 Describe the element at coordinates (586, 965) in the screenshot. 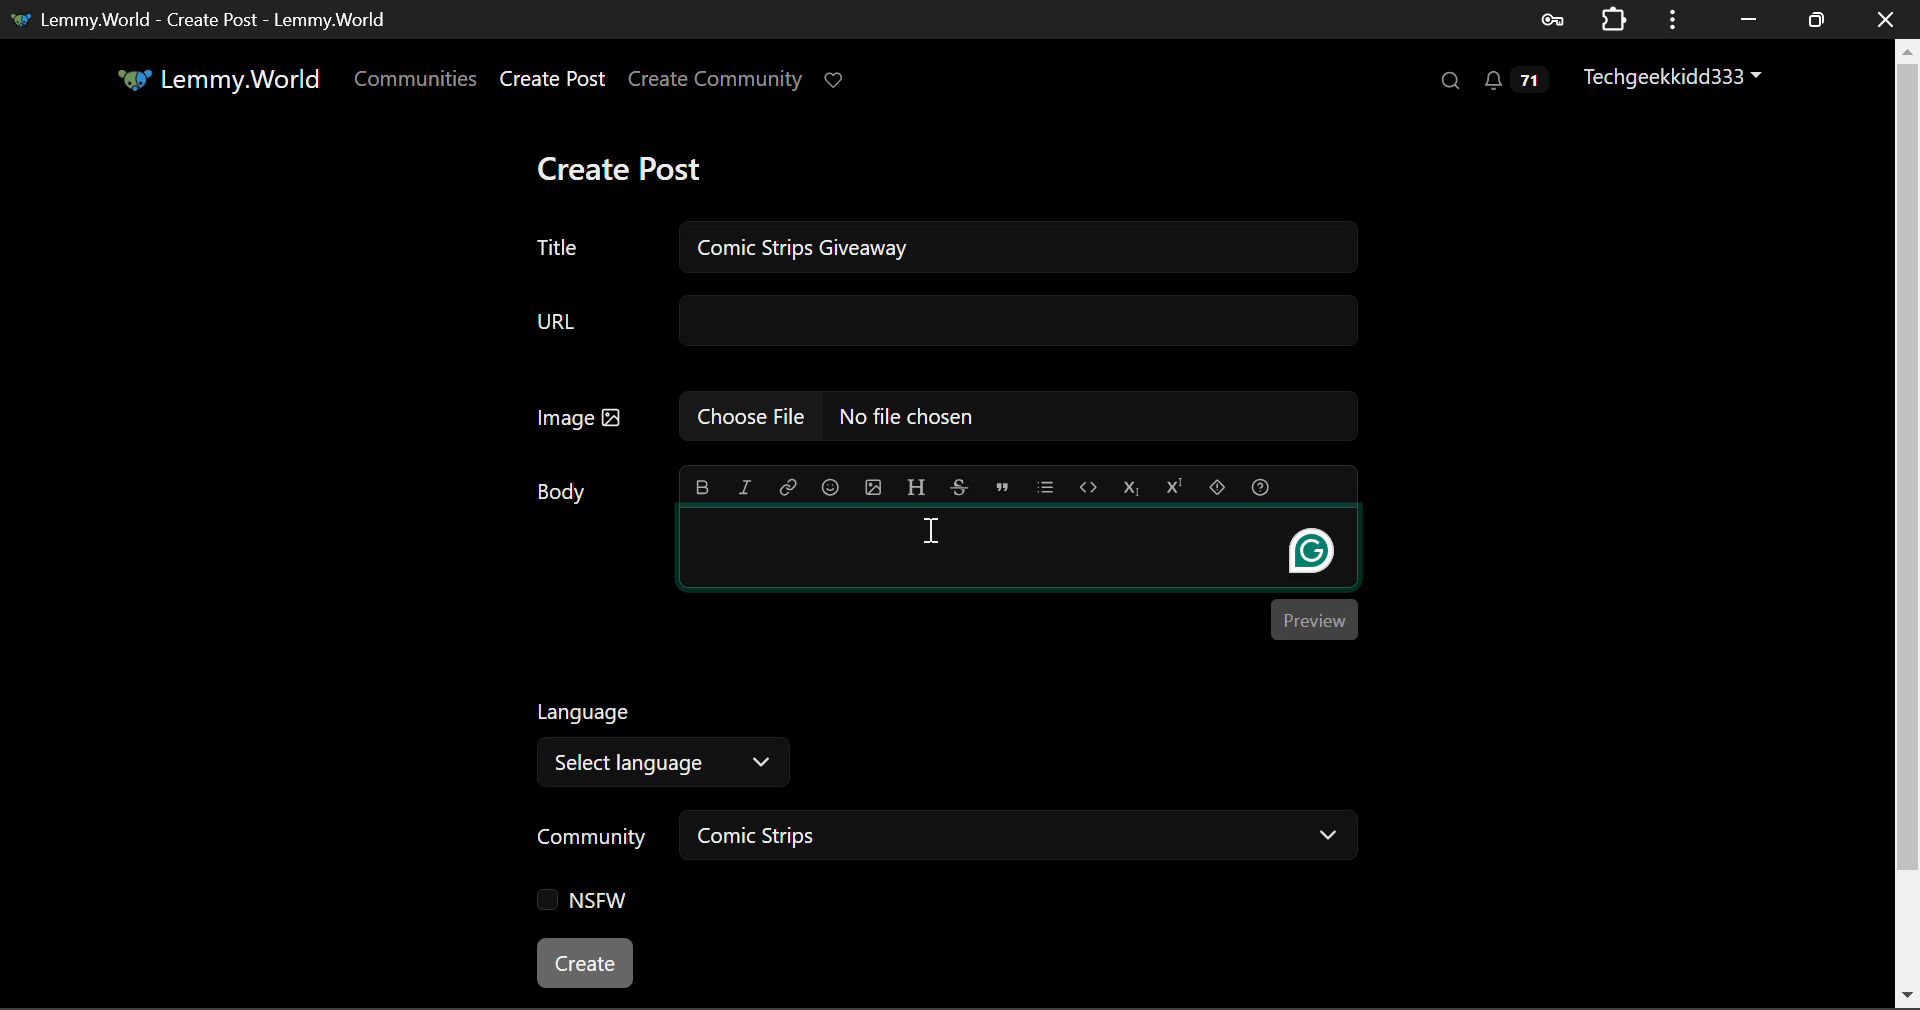

I see `Create` at that location.